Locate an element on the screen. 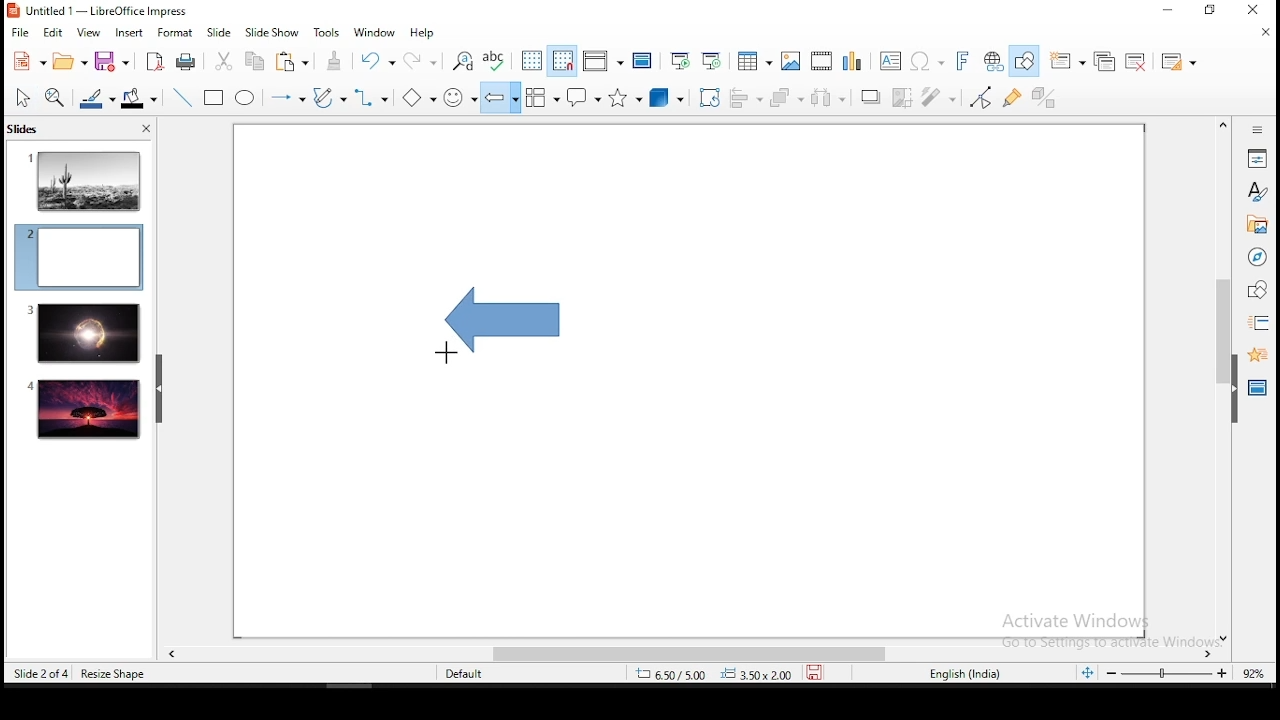 This screenshot has width=1280, height=720. connectors is located at coordinates (369, 98).